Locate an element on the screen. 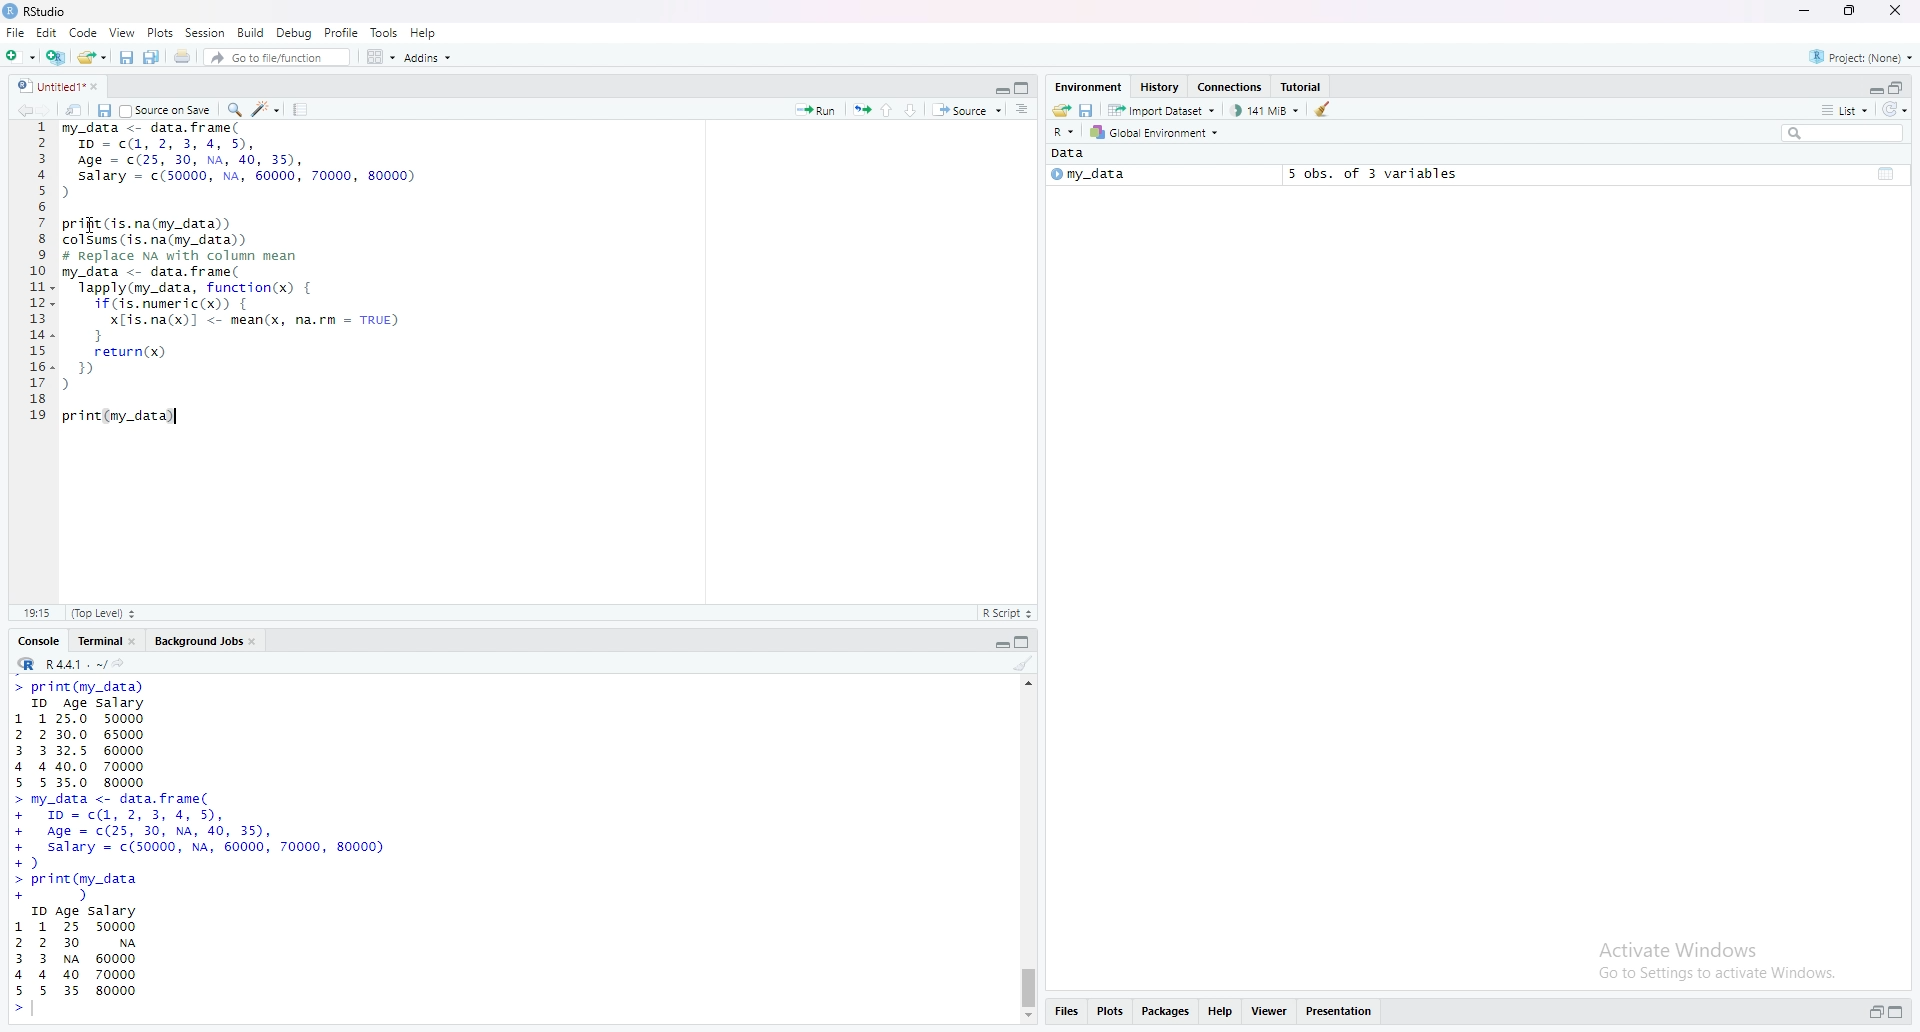 This screenshot has height=1032, width=1920. source is located at coordinates (968, 112).